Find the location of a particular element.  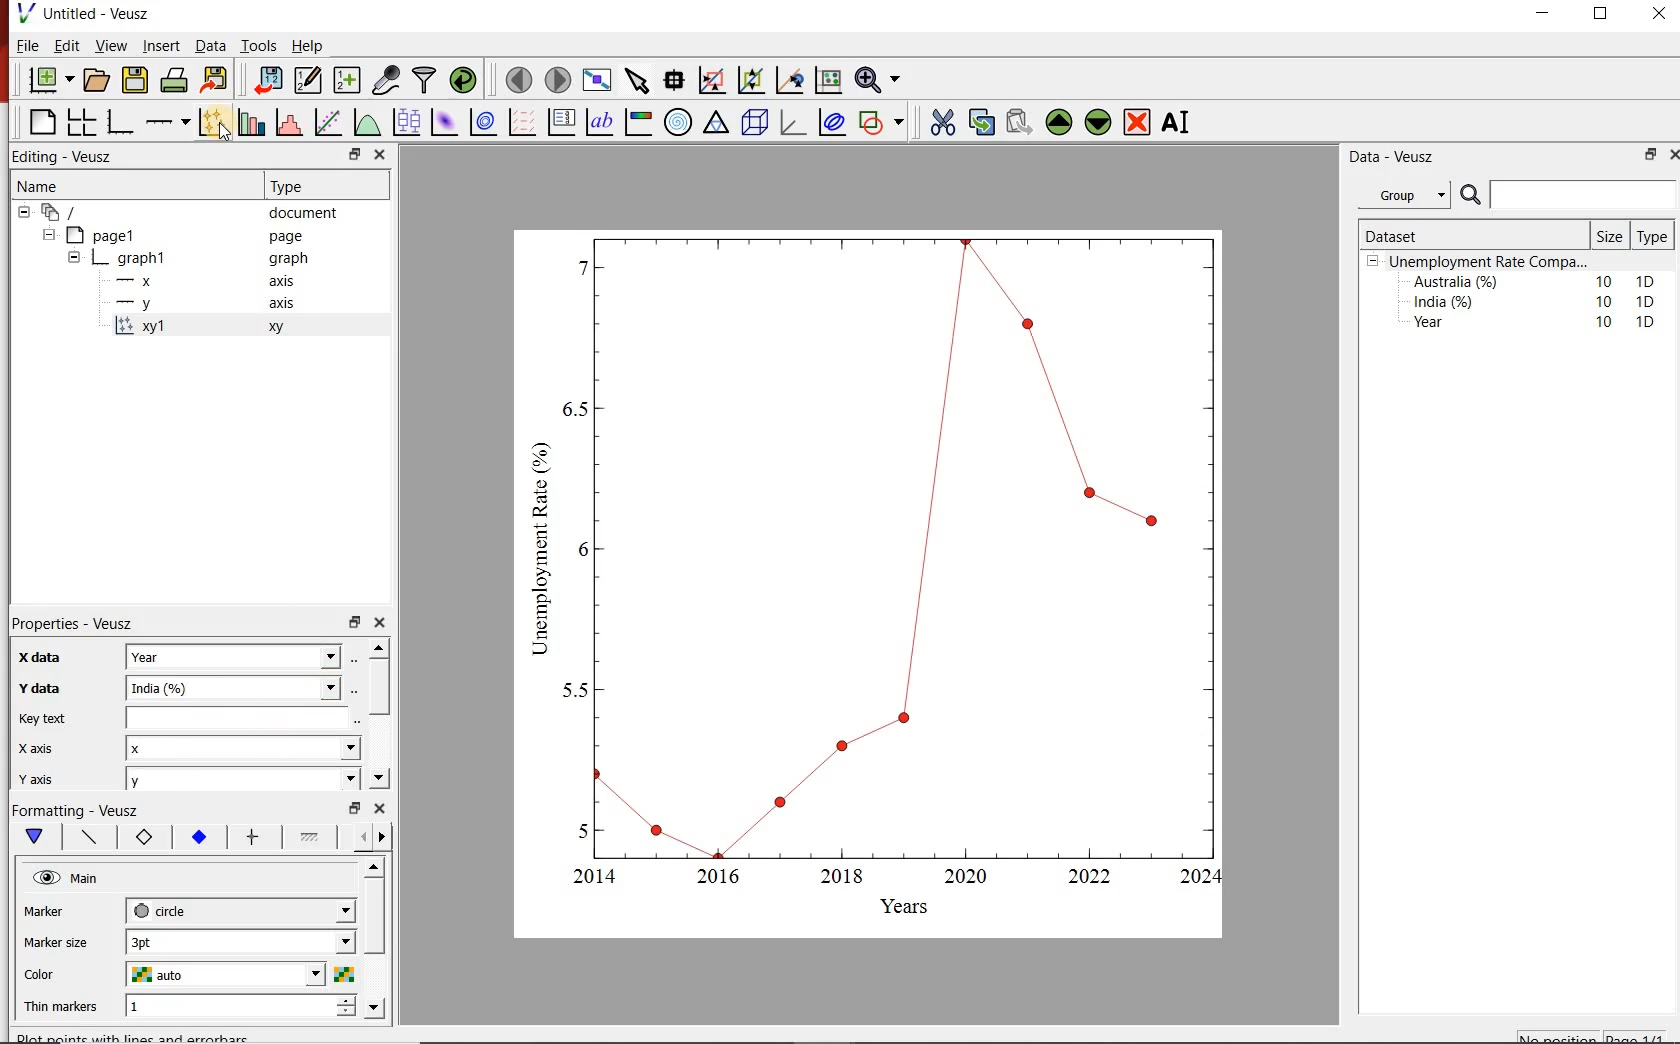

create new datasets is located at coordinates (346, 81).